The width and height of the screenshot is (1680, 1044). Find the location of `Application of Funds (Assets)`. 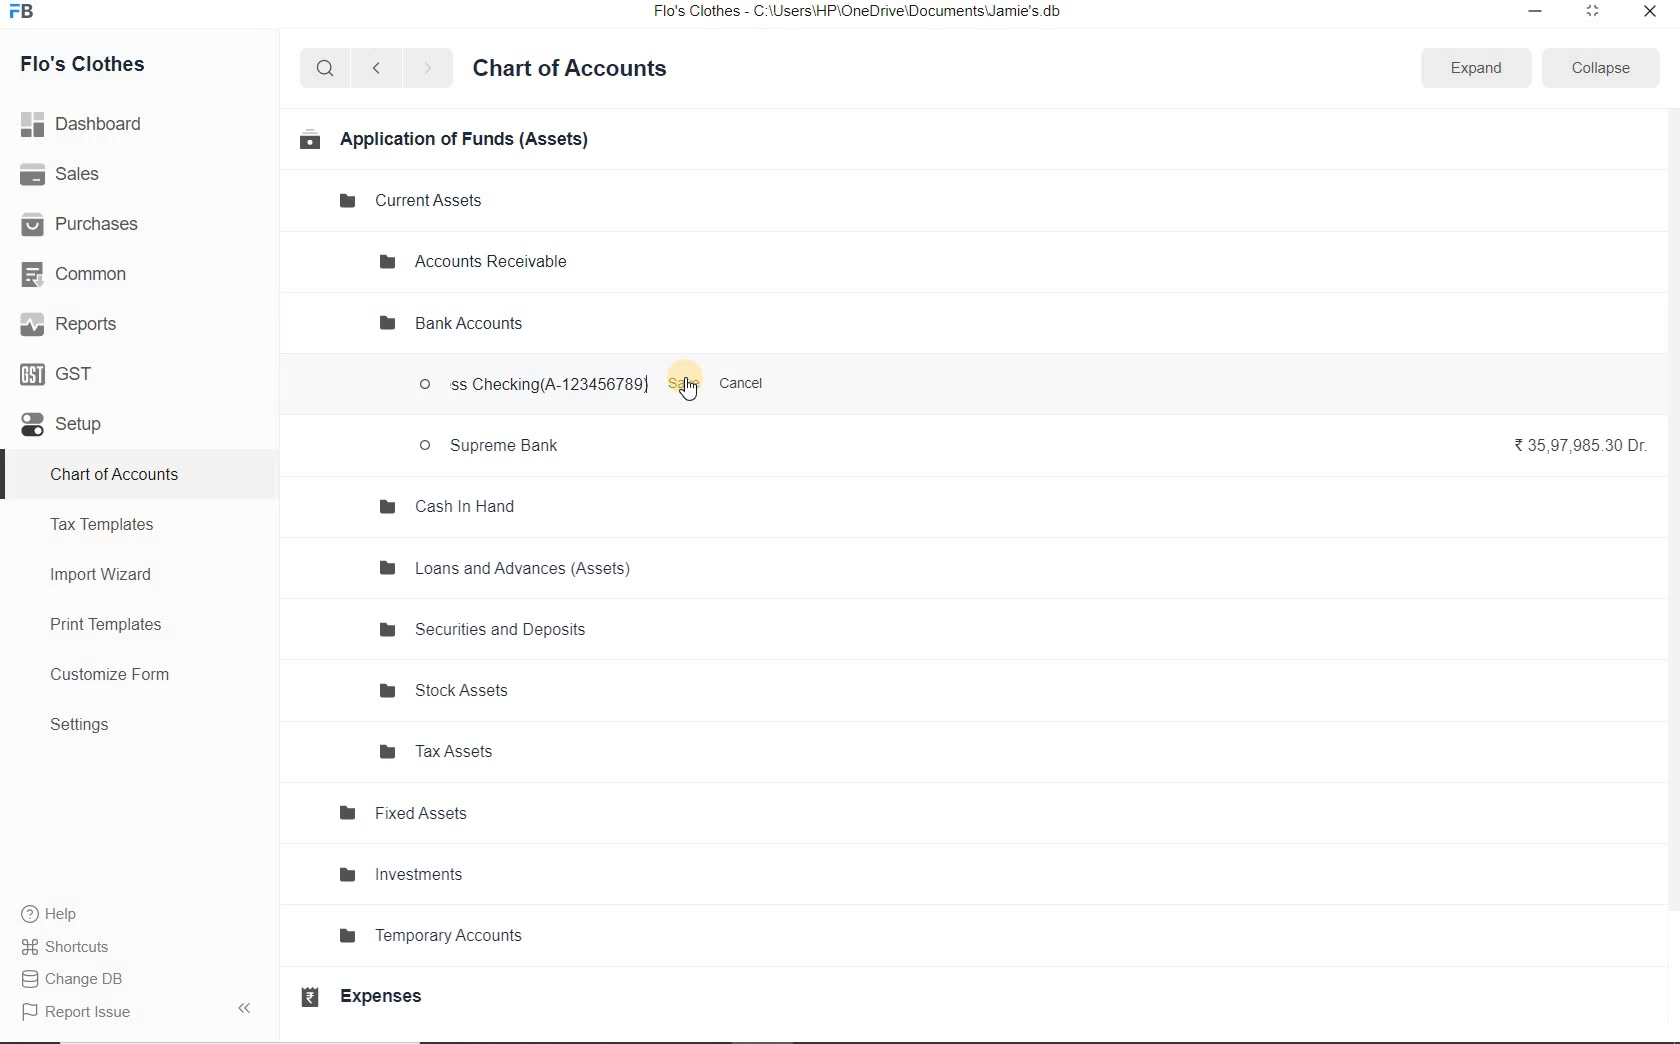

Application of Funds (Assets) is located at coordinates (447, 140).